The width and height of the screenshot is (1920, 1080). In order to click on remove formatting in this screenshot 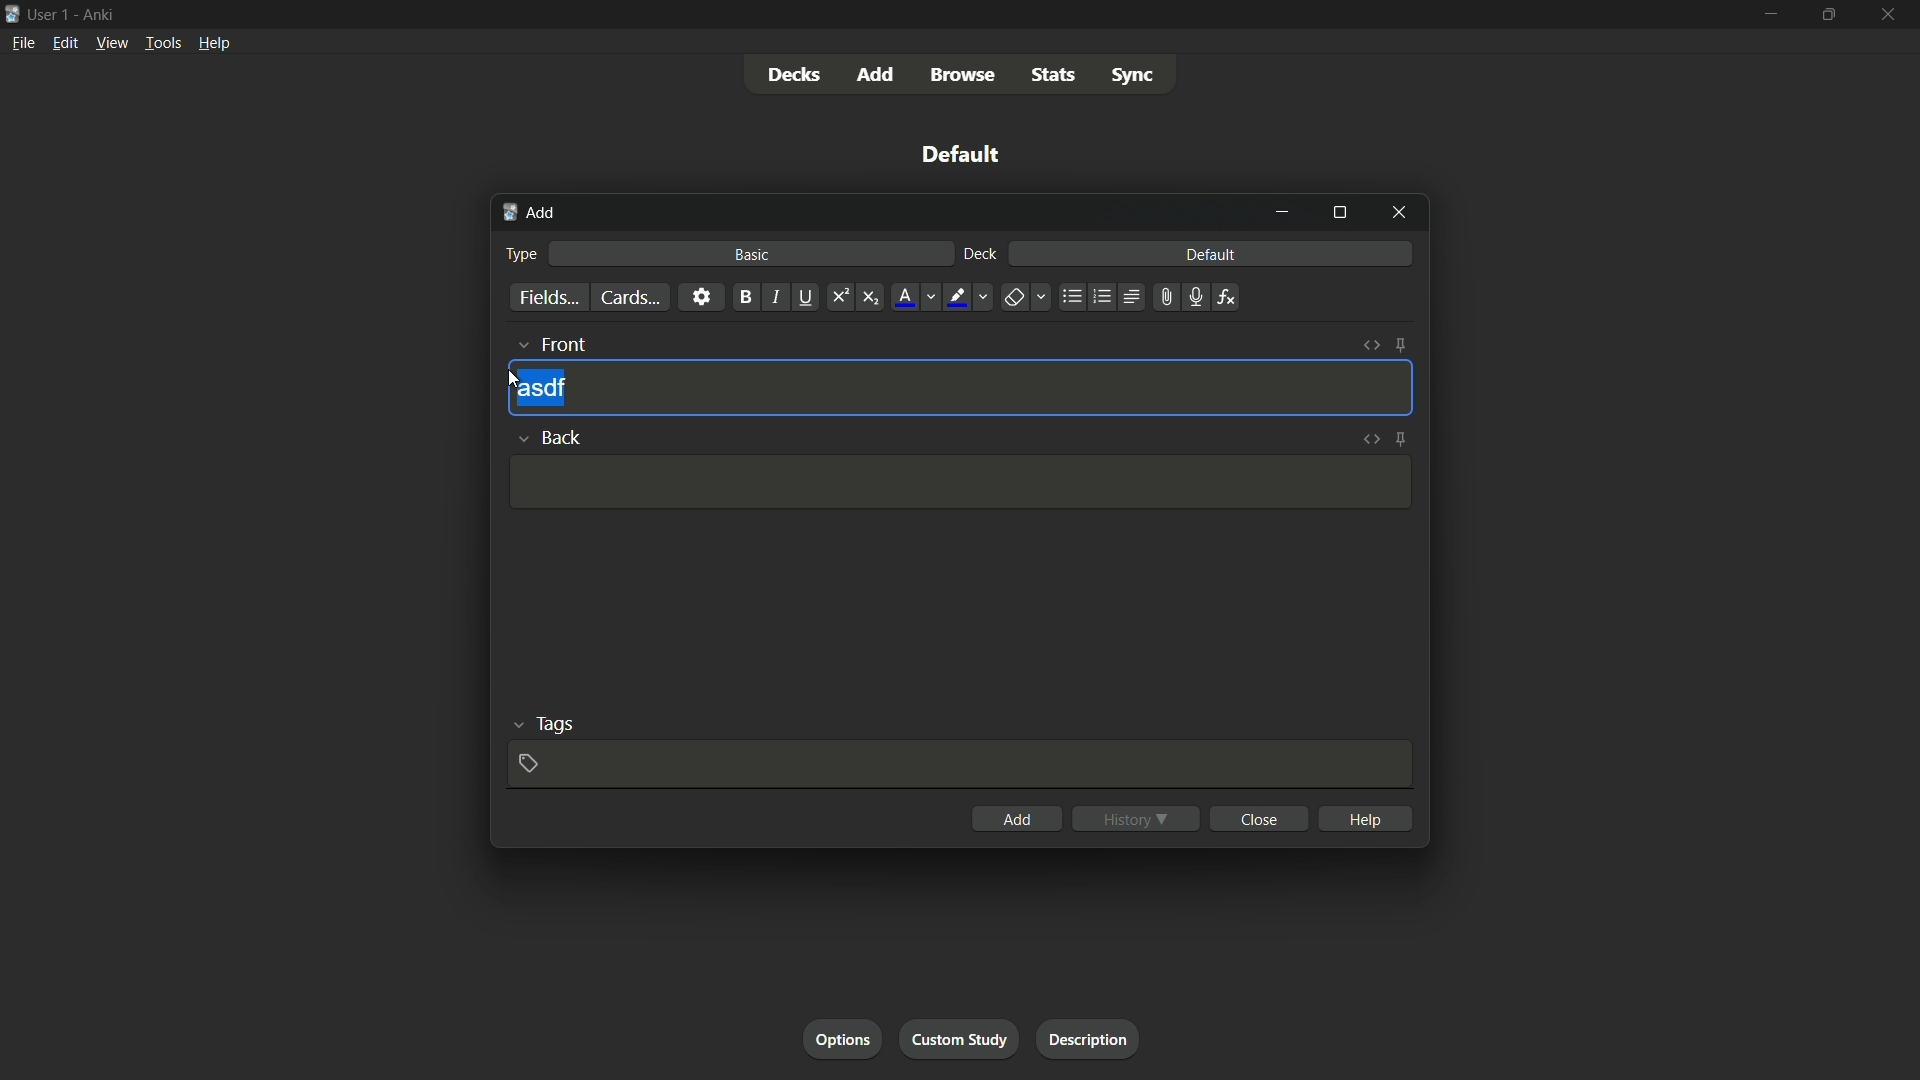, I will do `click(1023, 297)`.